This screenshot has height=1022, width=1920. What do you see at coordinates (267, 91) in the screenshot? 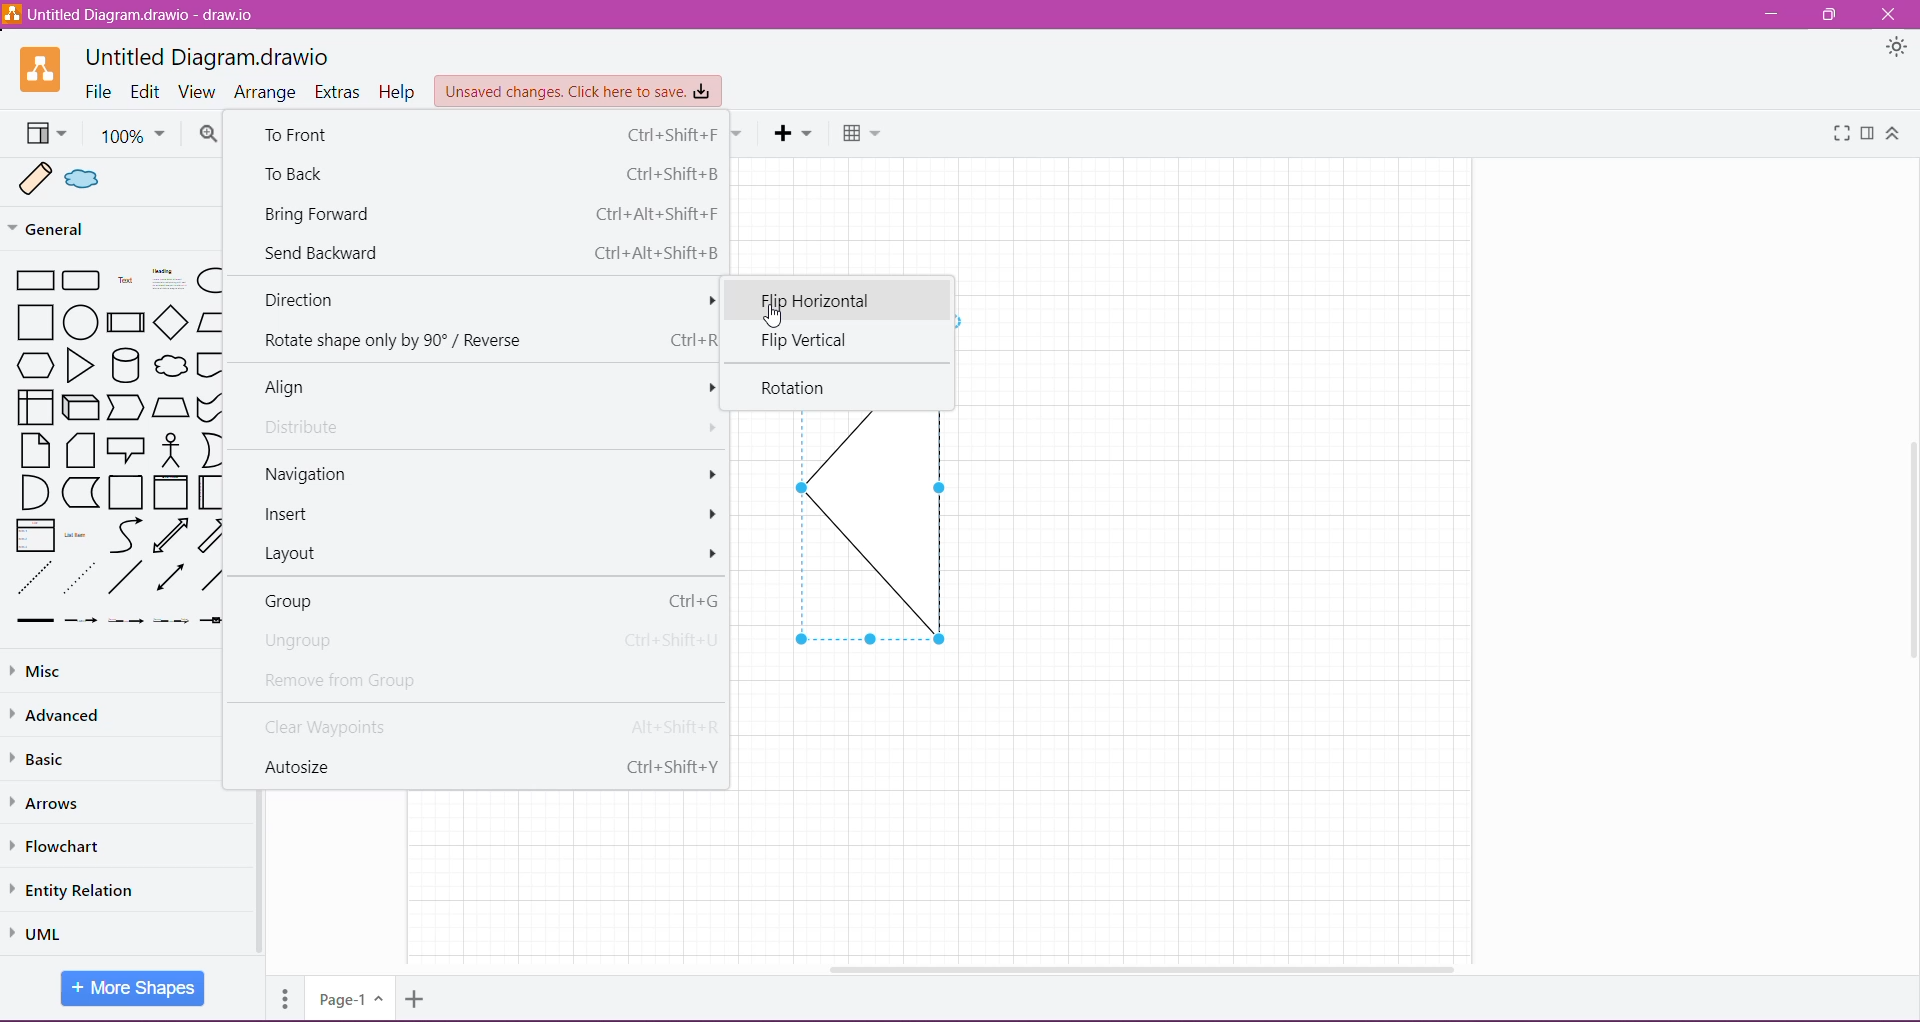
I see `Arrange` at bounding box center [267, 91].